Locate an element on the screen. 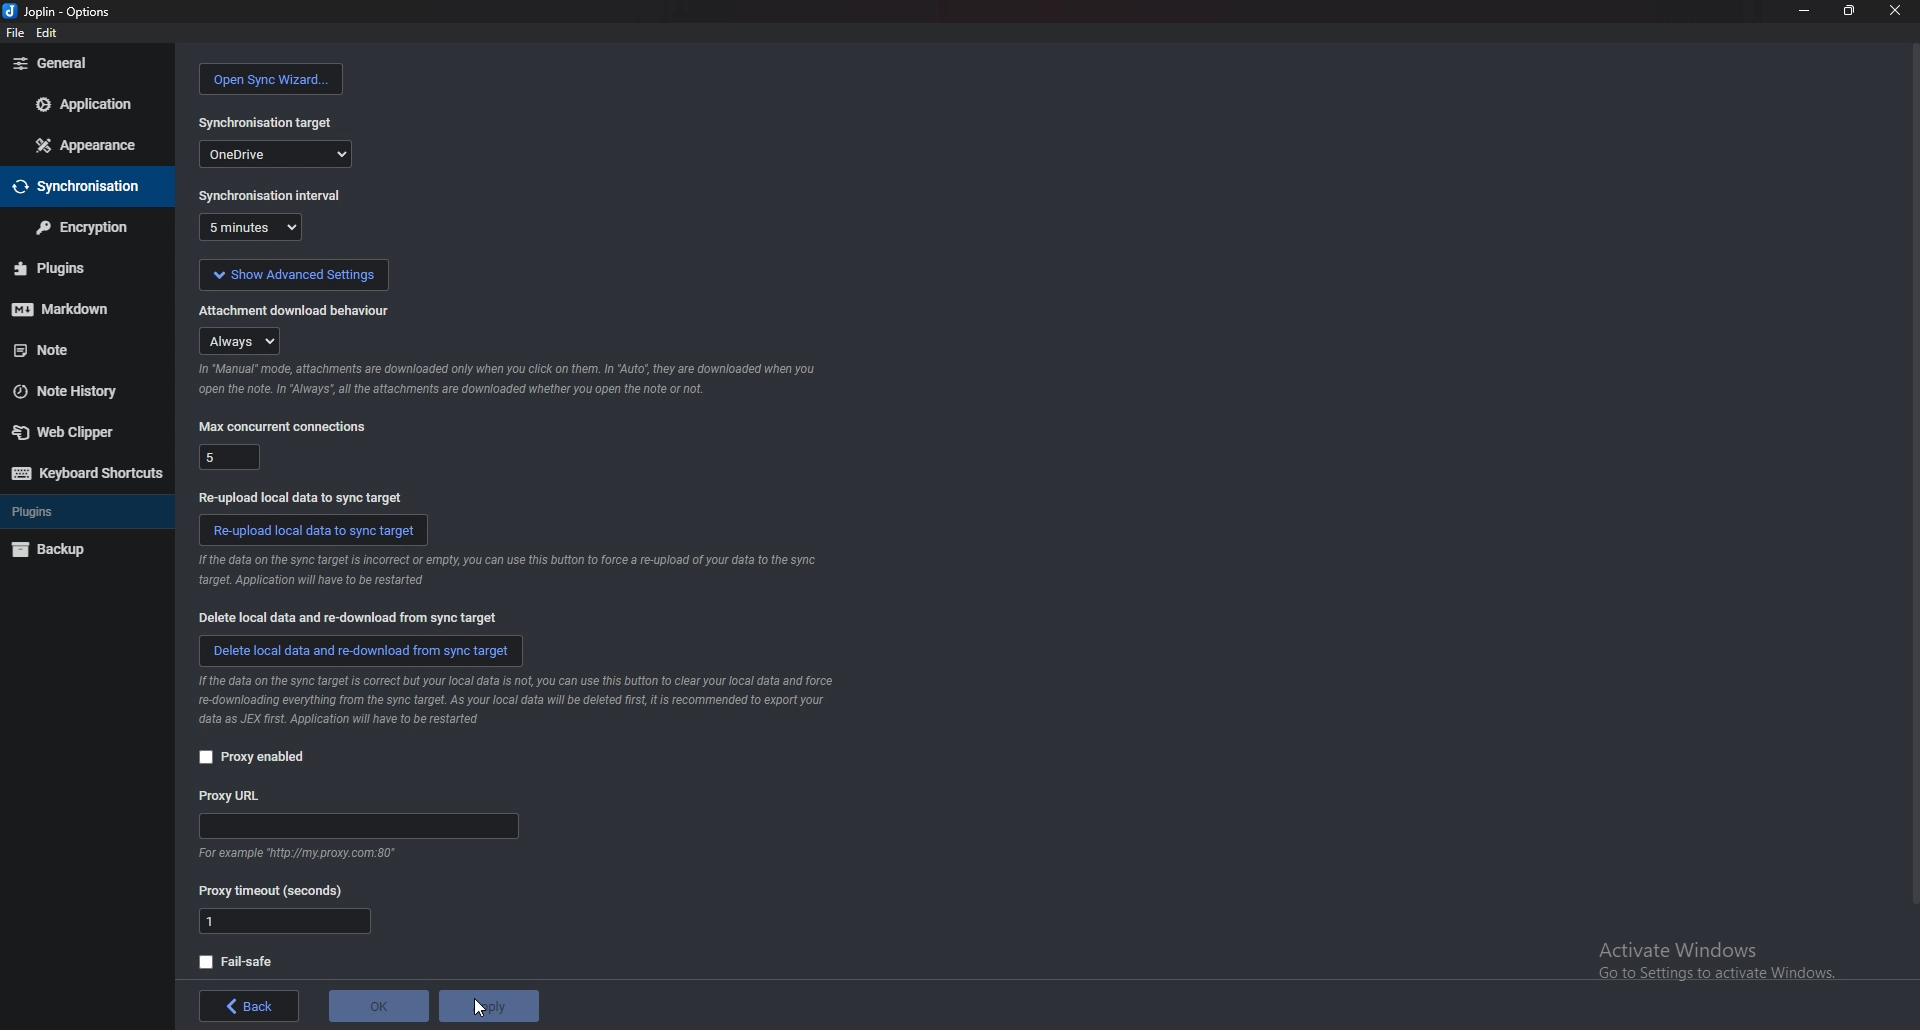  backup is located at coordinates (81, 548).